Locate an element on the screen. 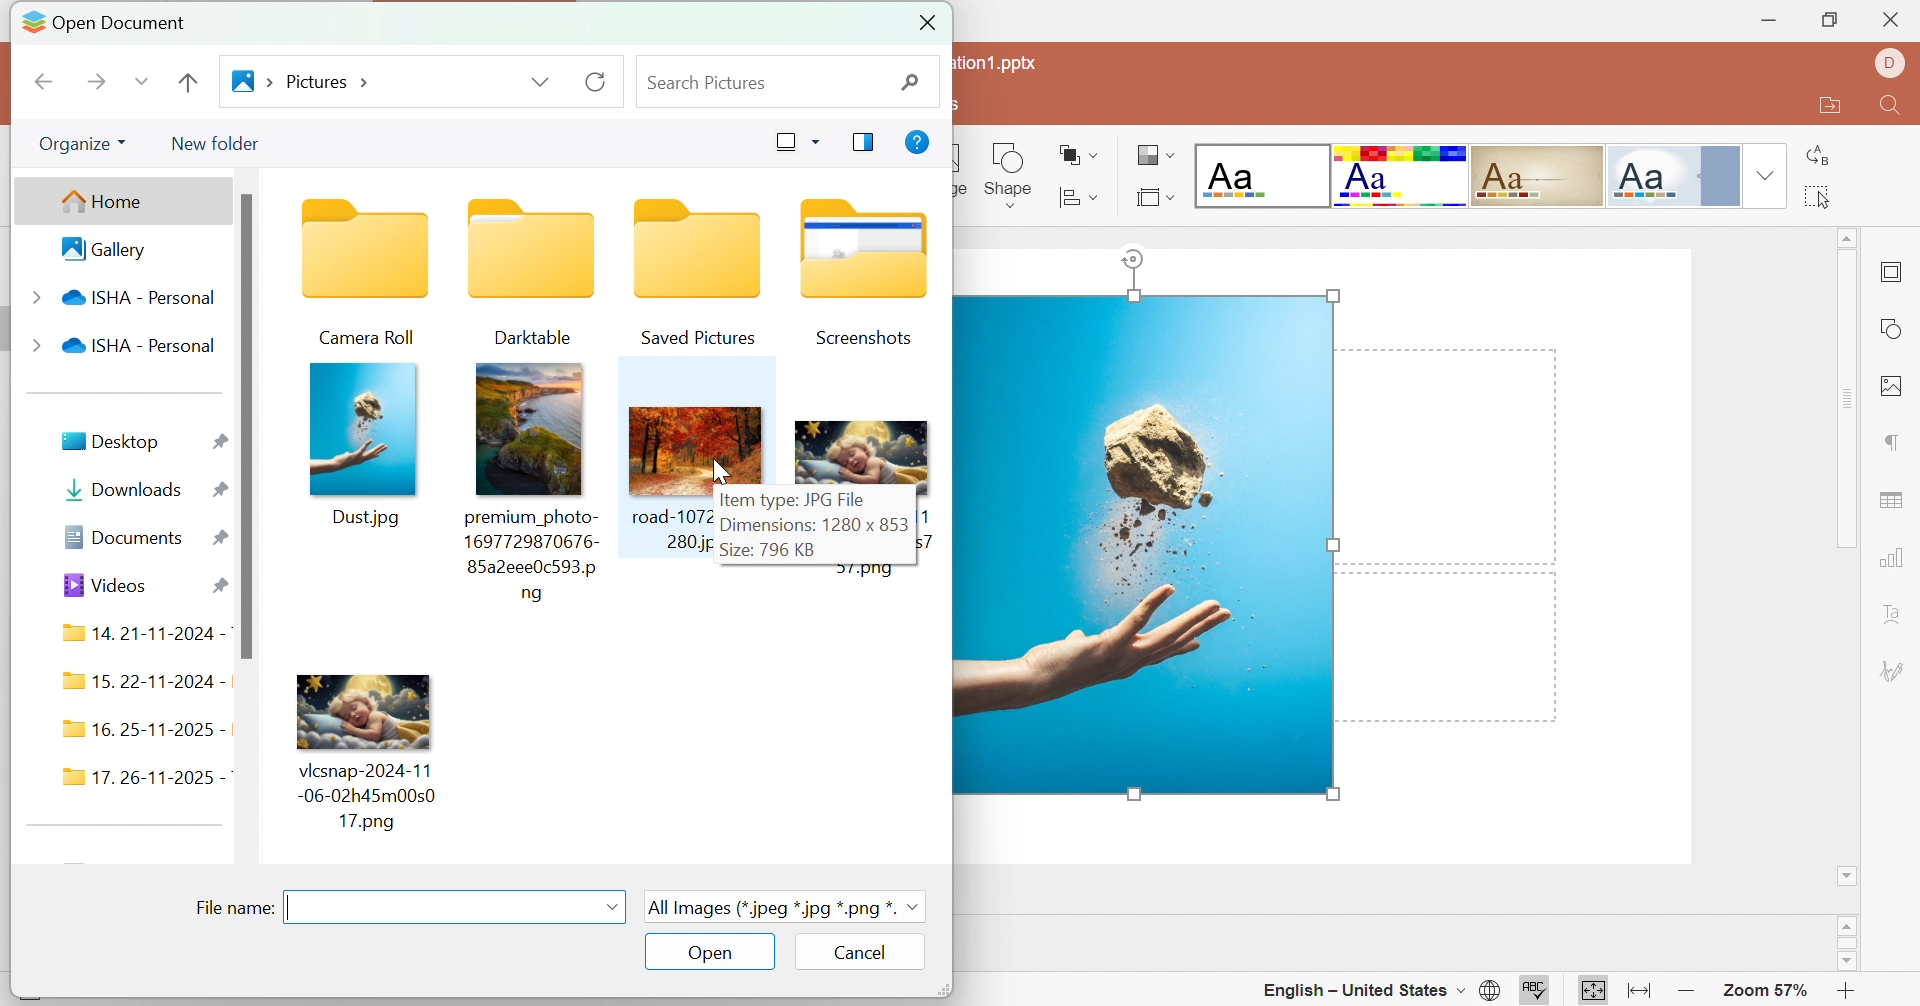 Image resolution: width=1920 pixels, height=1006 pixels. Align shape is located at coordinates (1080, 154).